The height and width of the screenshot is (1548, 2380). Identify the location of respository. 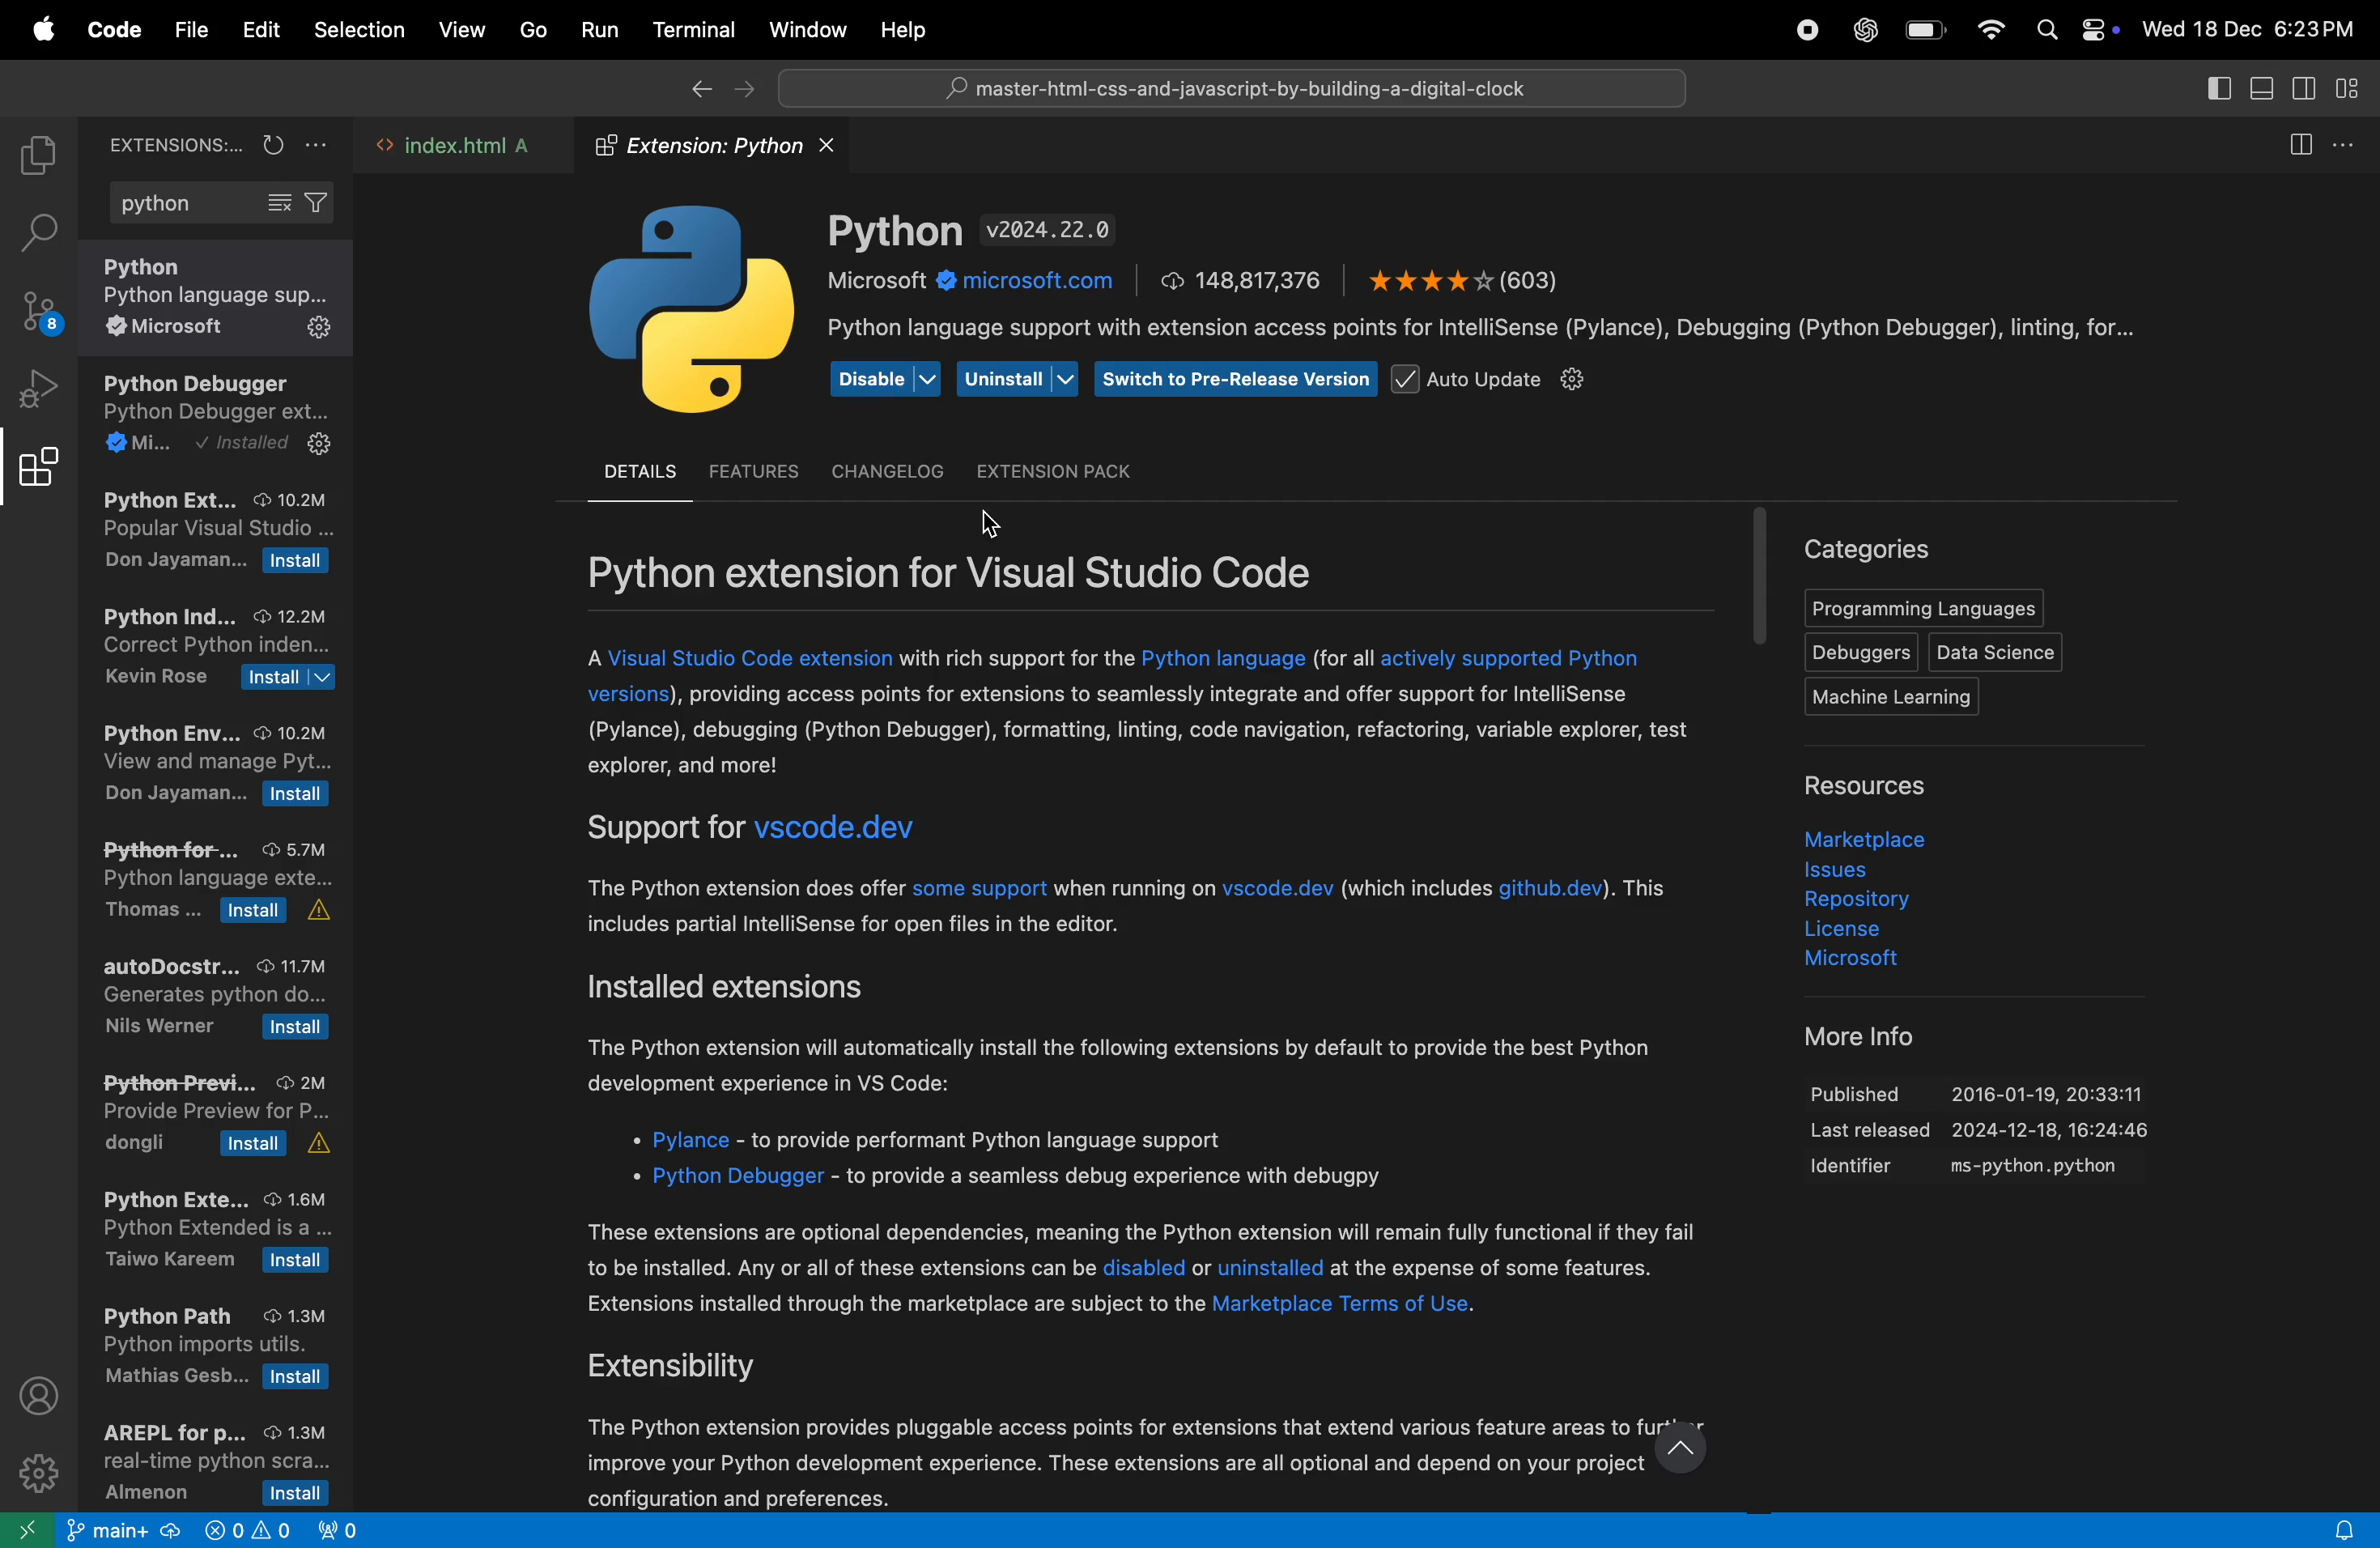
(1869, 902).